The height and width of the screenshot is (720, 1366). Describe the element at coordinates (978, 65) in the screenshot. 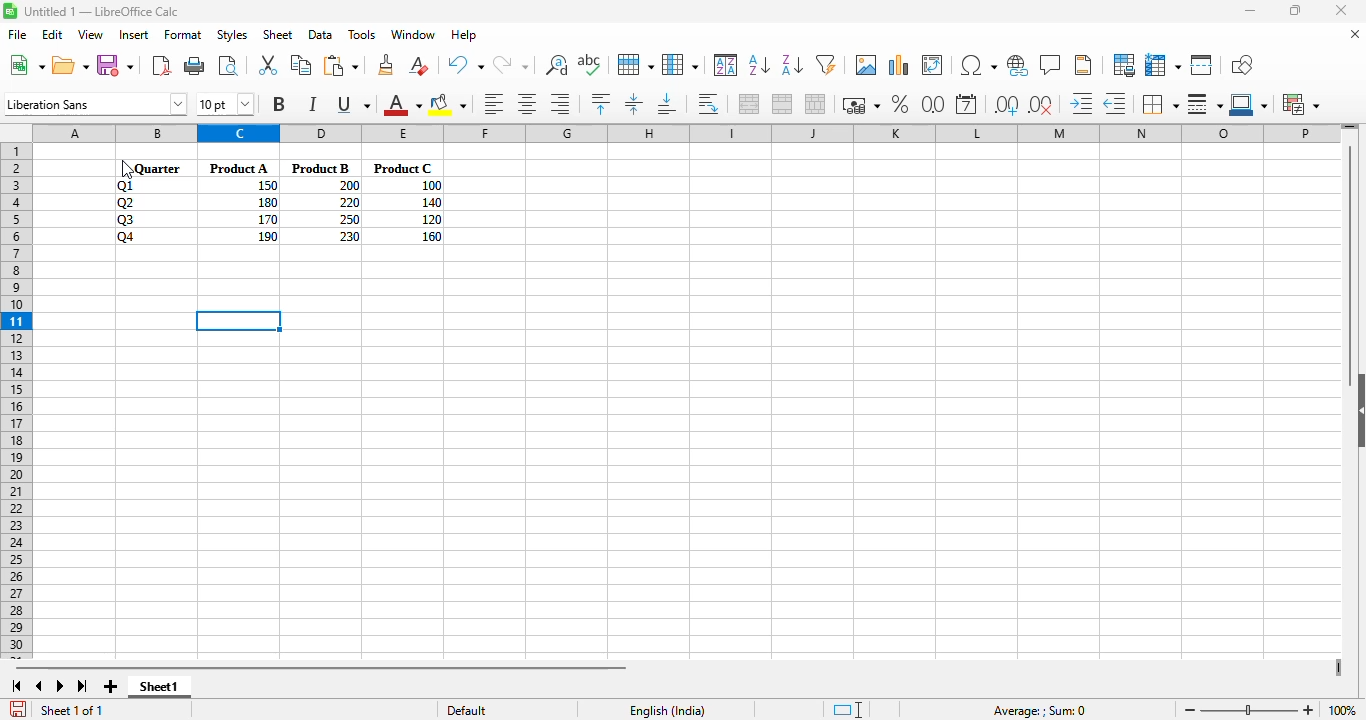

I see `insert special characters` at that location.